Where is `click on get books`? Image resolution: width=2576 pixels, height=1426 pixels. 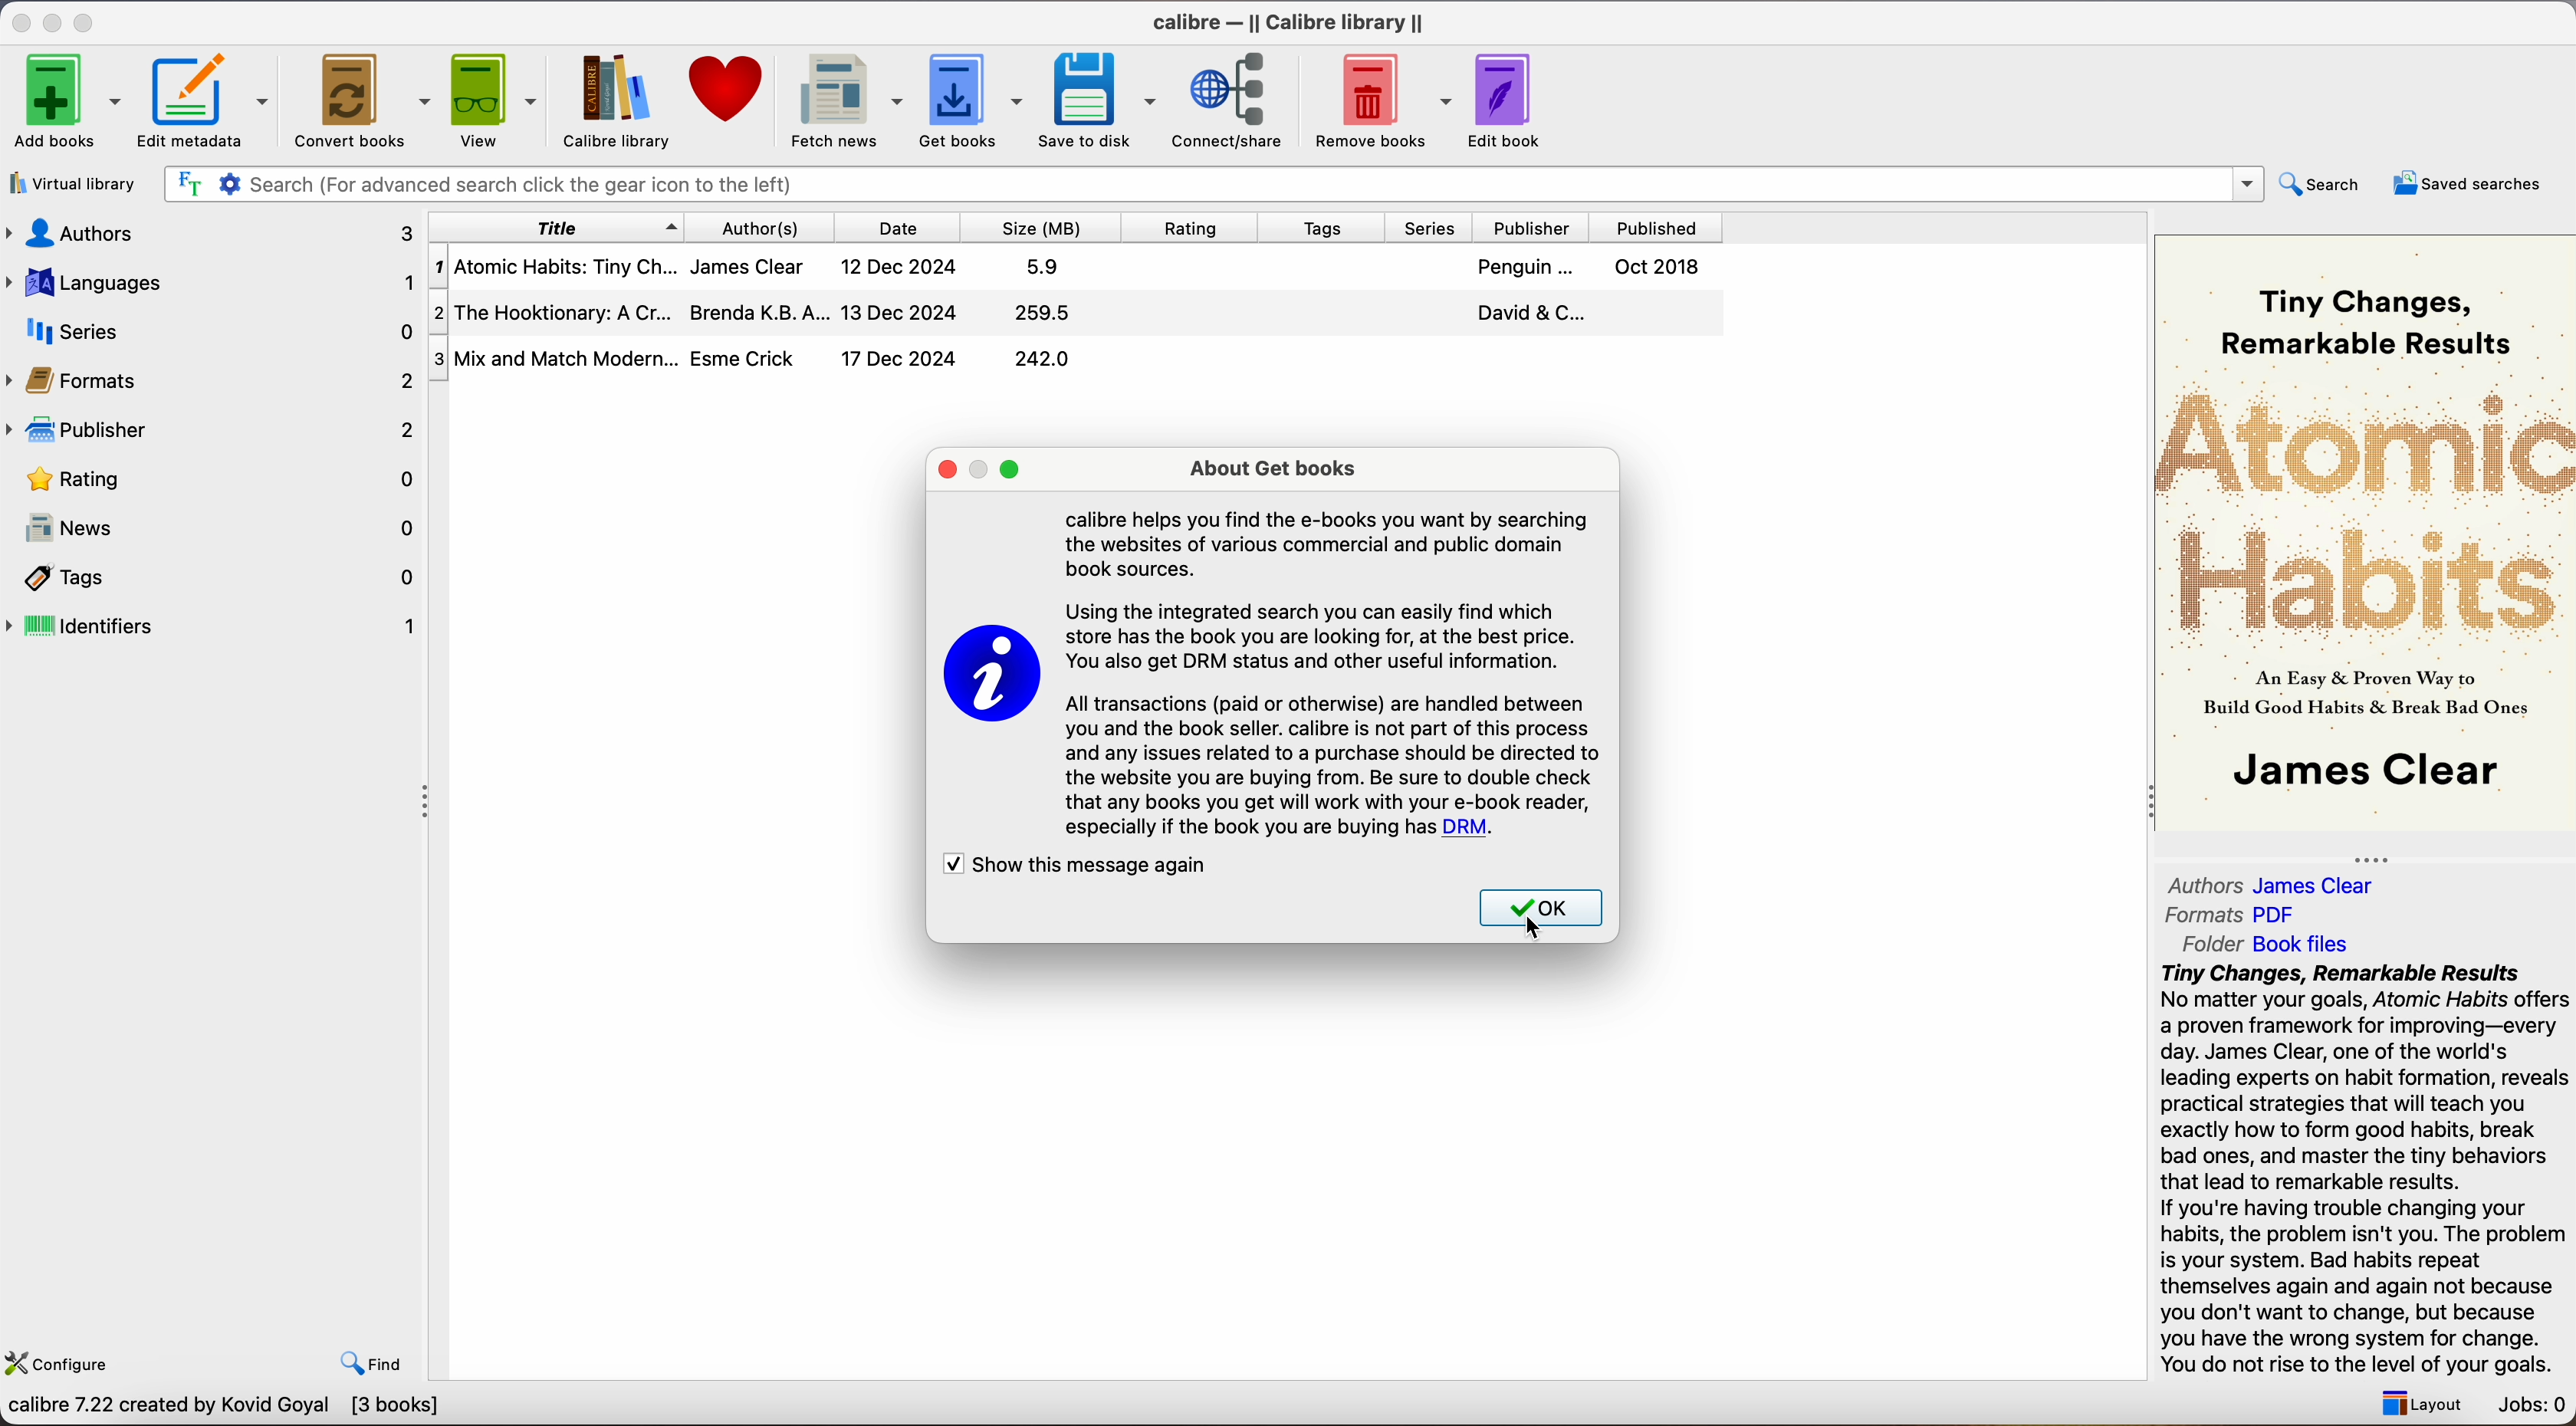 click on get books is located at coordinates (955, 99).